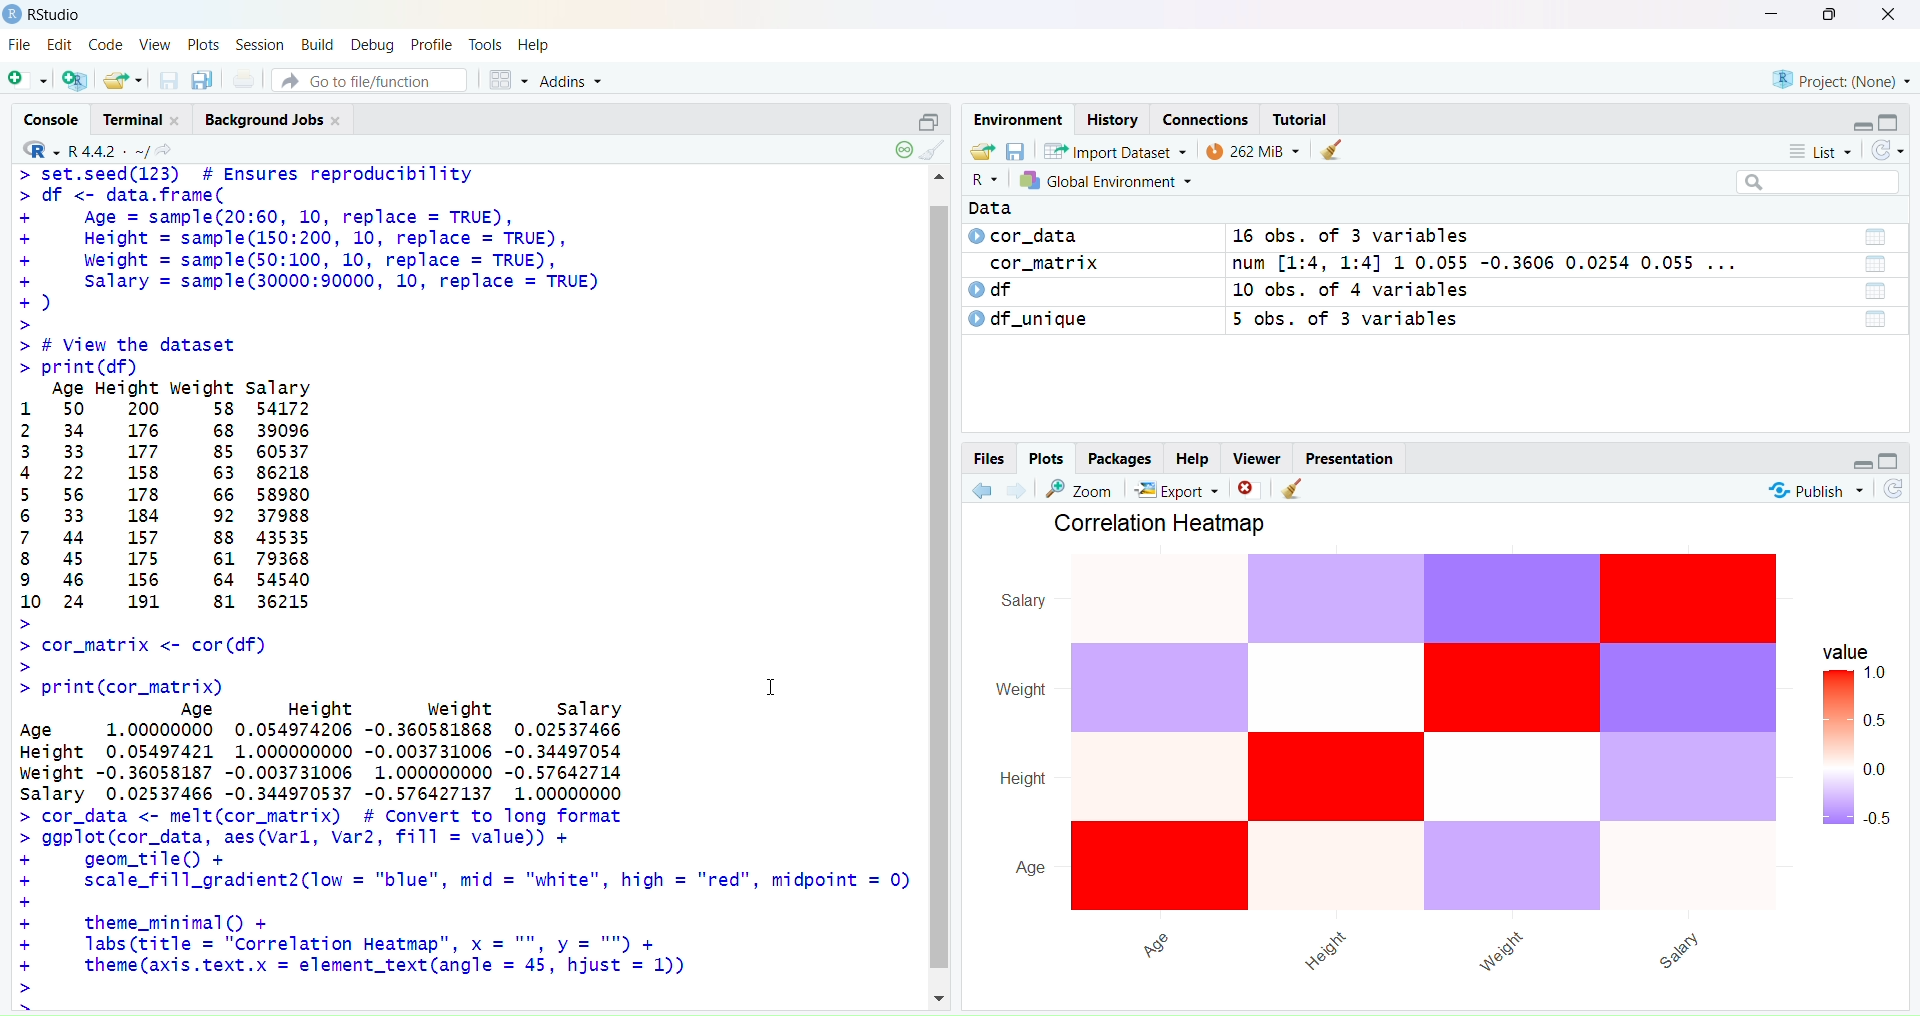 This screenshot has width=1920, height=1016. What do you see at coordinates (939, 150) in the screenshot?
I see `Clear console (Ctrl + L)` at bounding box center [939, 150].